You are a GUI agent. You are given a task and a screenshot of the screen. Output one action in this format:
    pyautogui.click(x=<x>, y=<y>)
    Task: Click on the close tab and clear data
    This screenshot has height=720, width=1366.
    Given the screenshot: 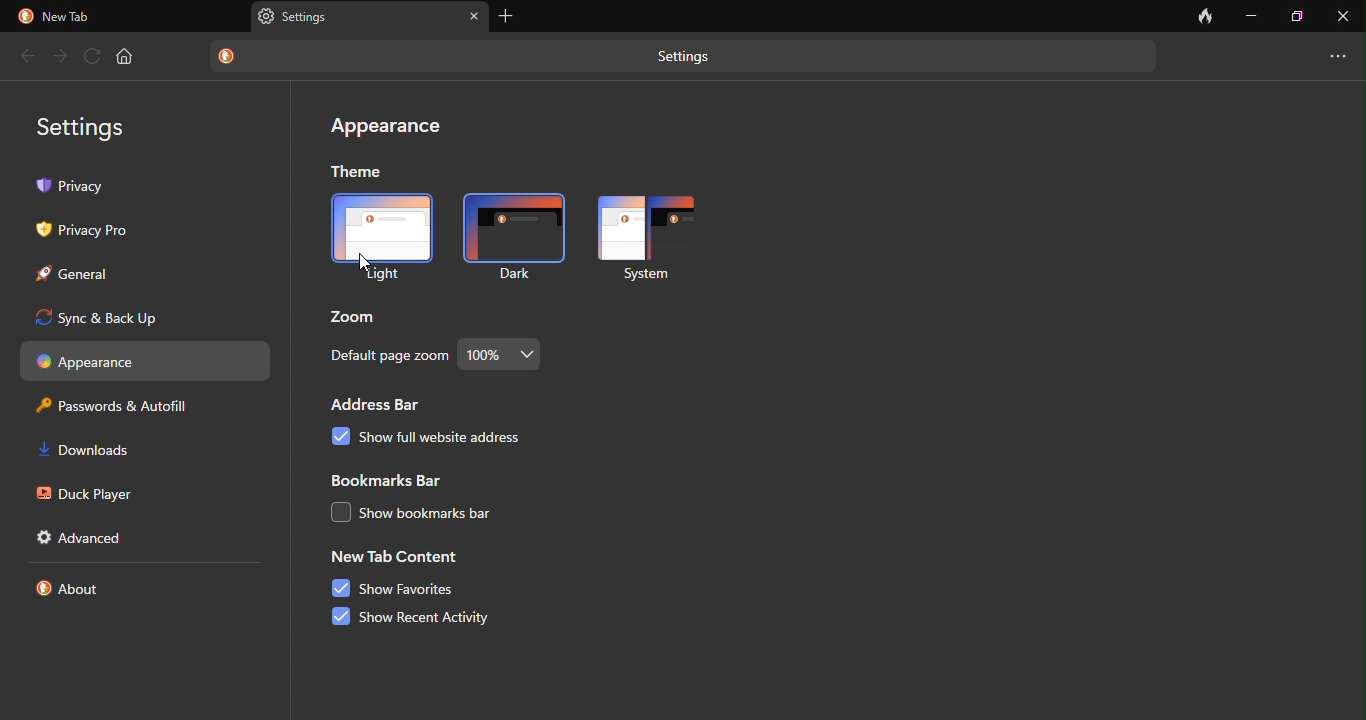 What is the action you would take?
    pyautogui.click(x=1205, y=16)
    